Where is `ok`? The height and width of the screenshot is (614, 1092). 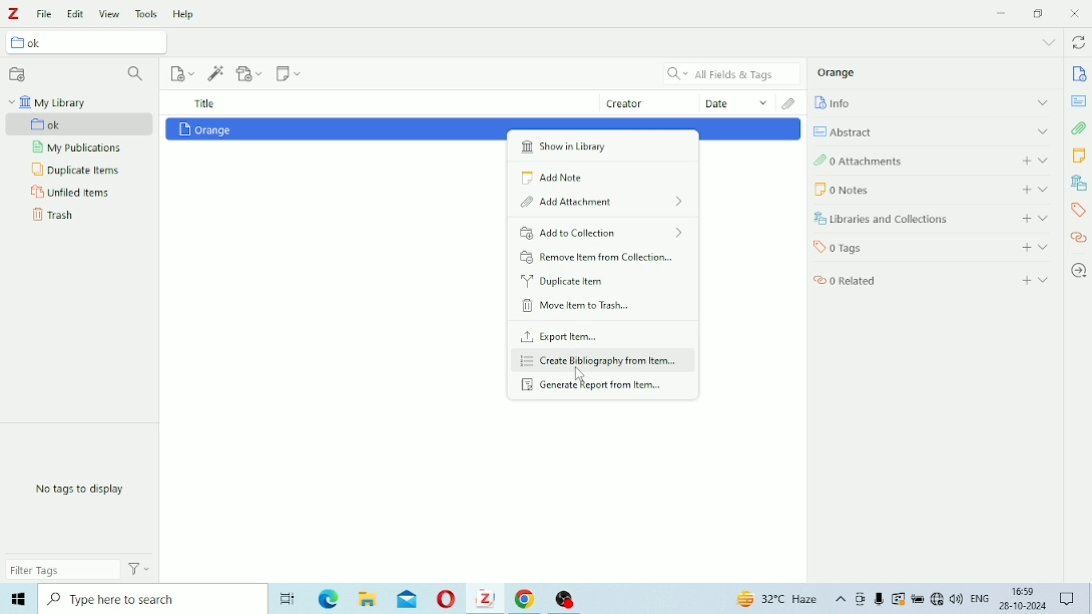
ok is located at coordinates (81, 125).